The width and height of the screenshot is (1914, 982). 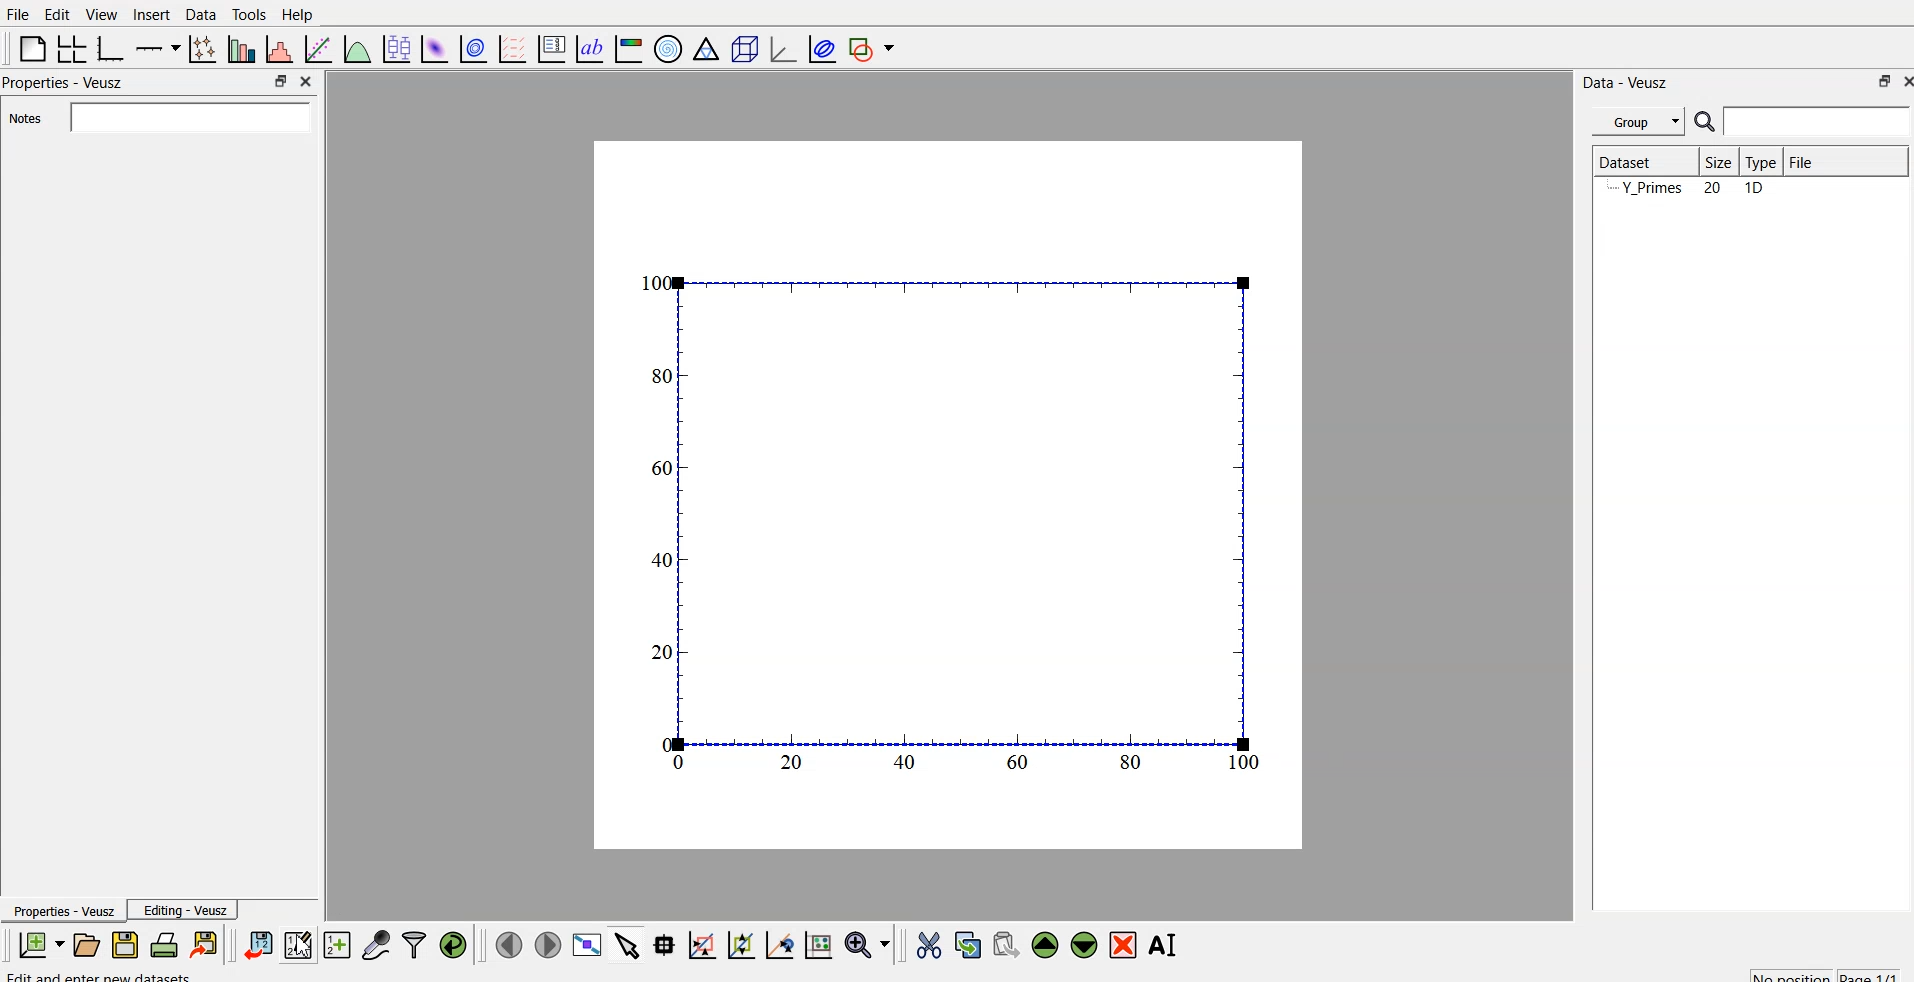 I want to click on | Size, so click(x=1714, y=161).